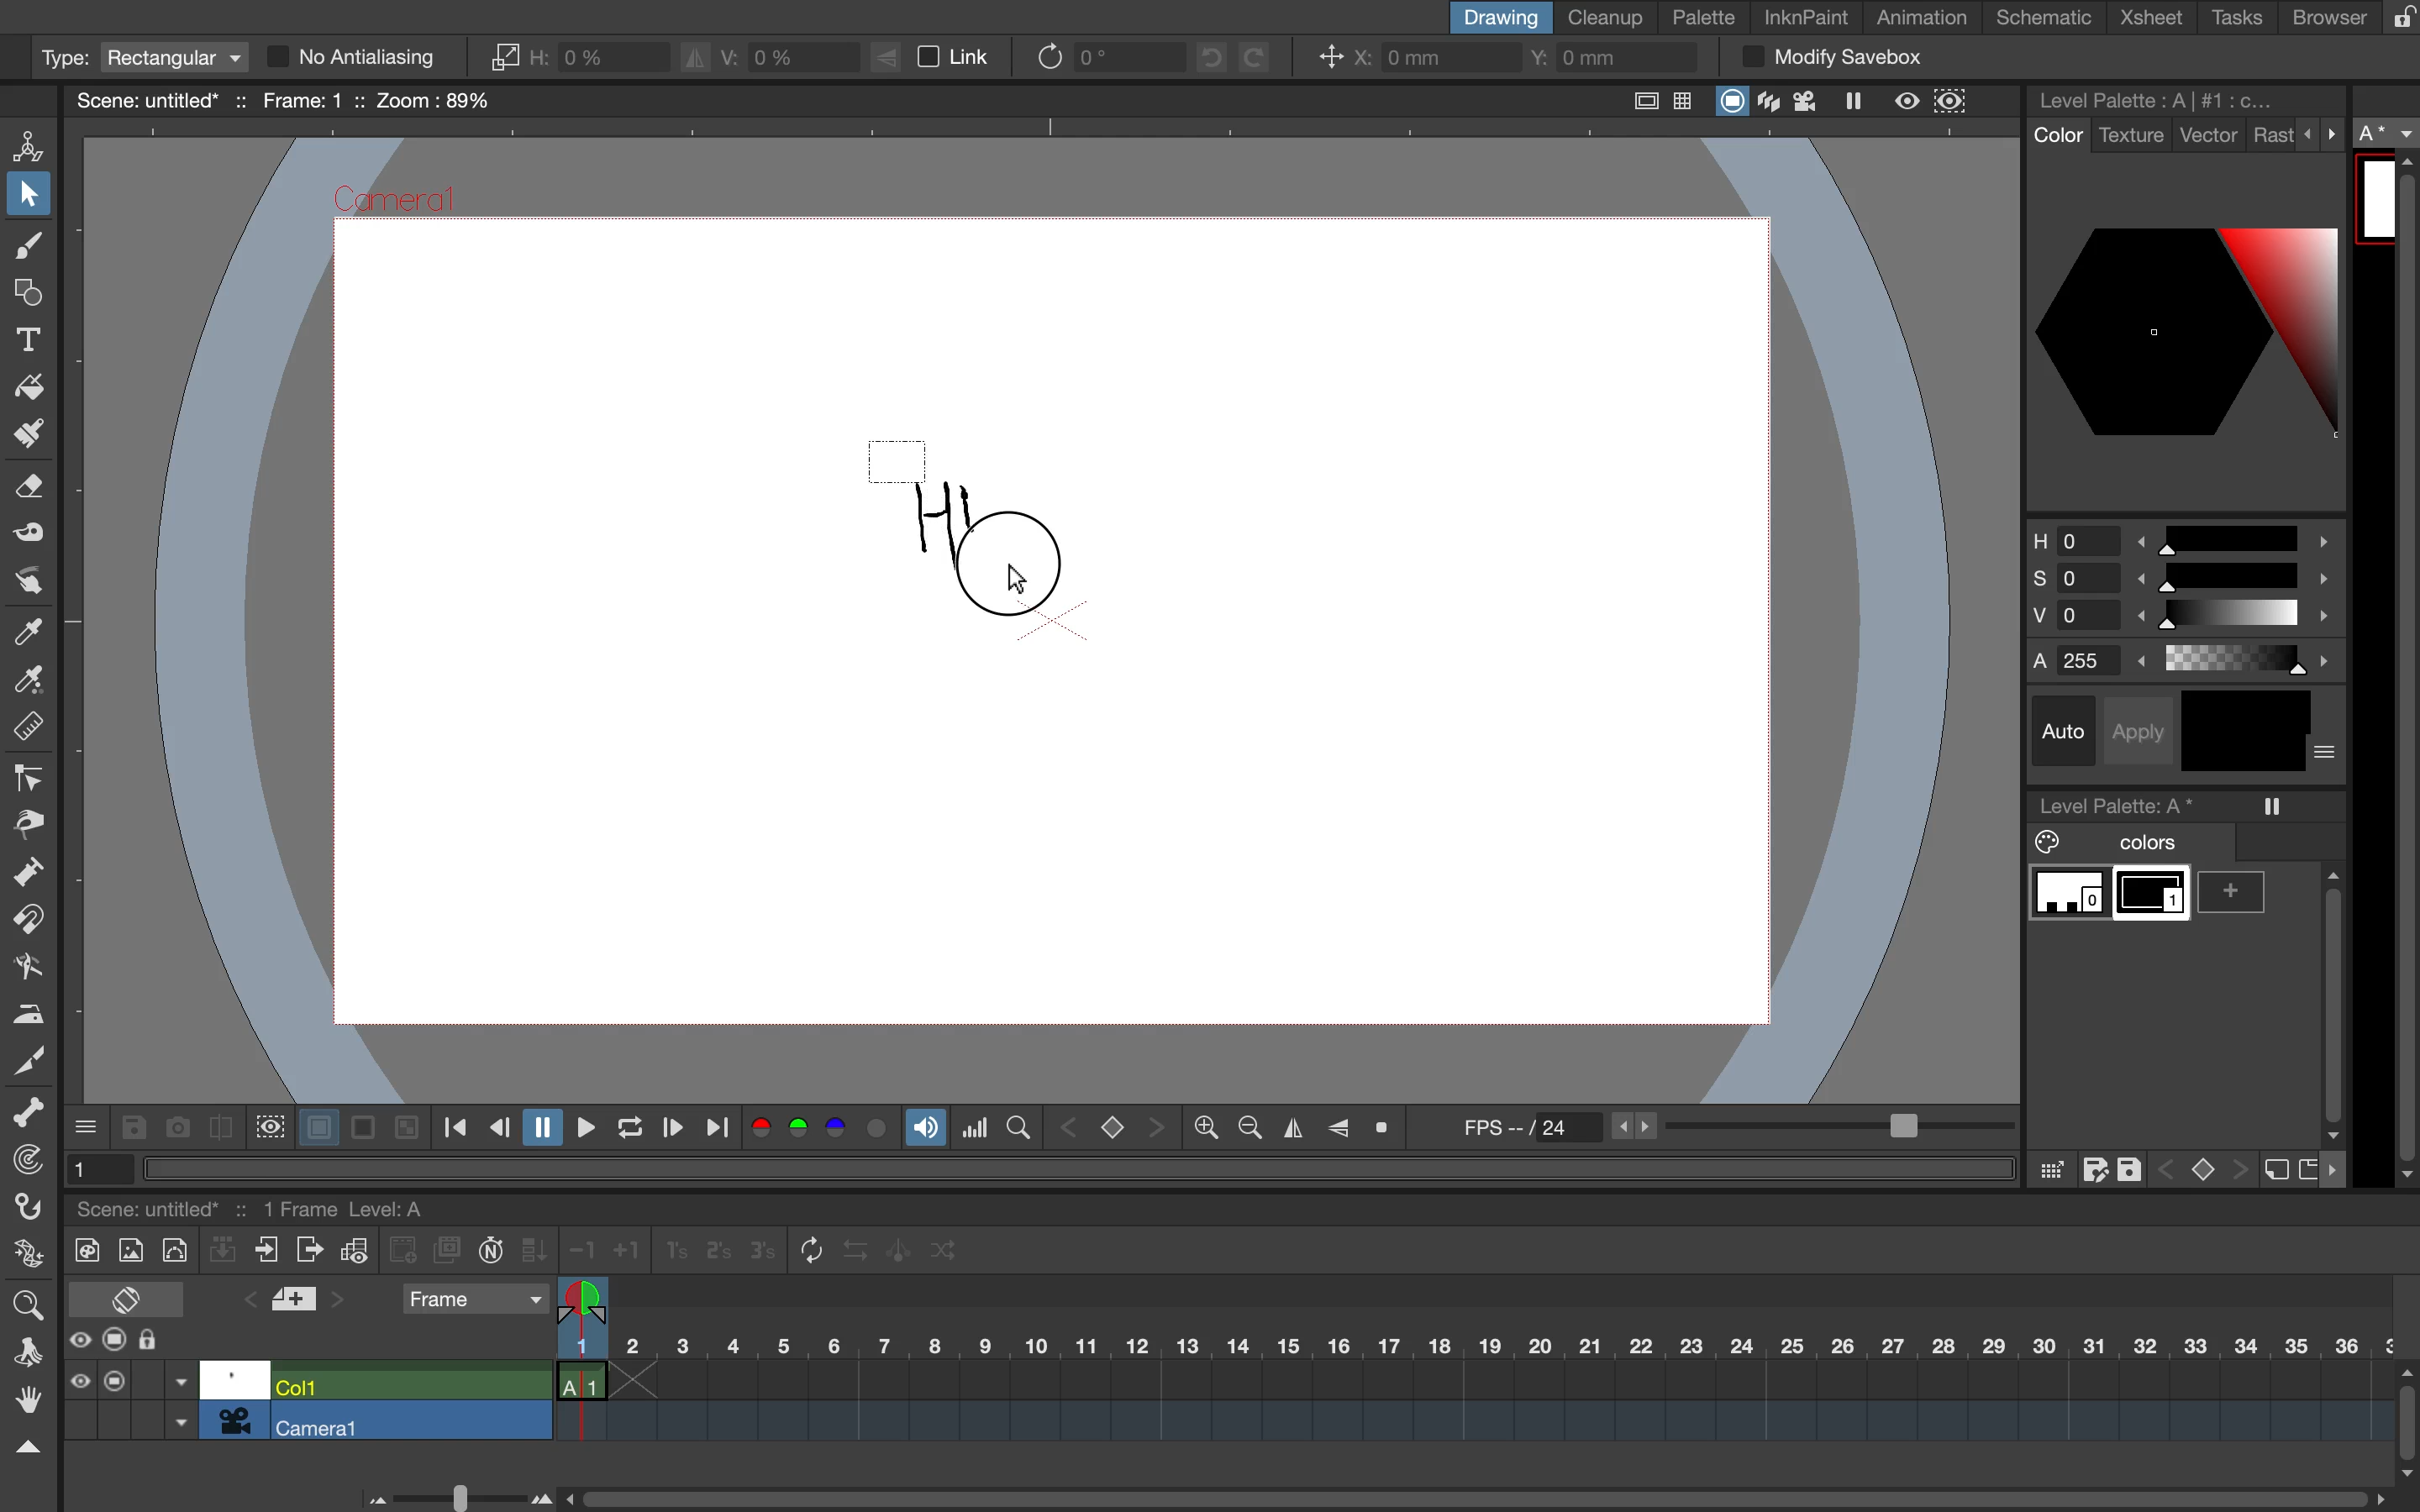 This screenshot has height=1512, width=2420. I want to click on link, so click(943, 58).